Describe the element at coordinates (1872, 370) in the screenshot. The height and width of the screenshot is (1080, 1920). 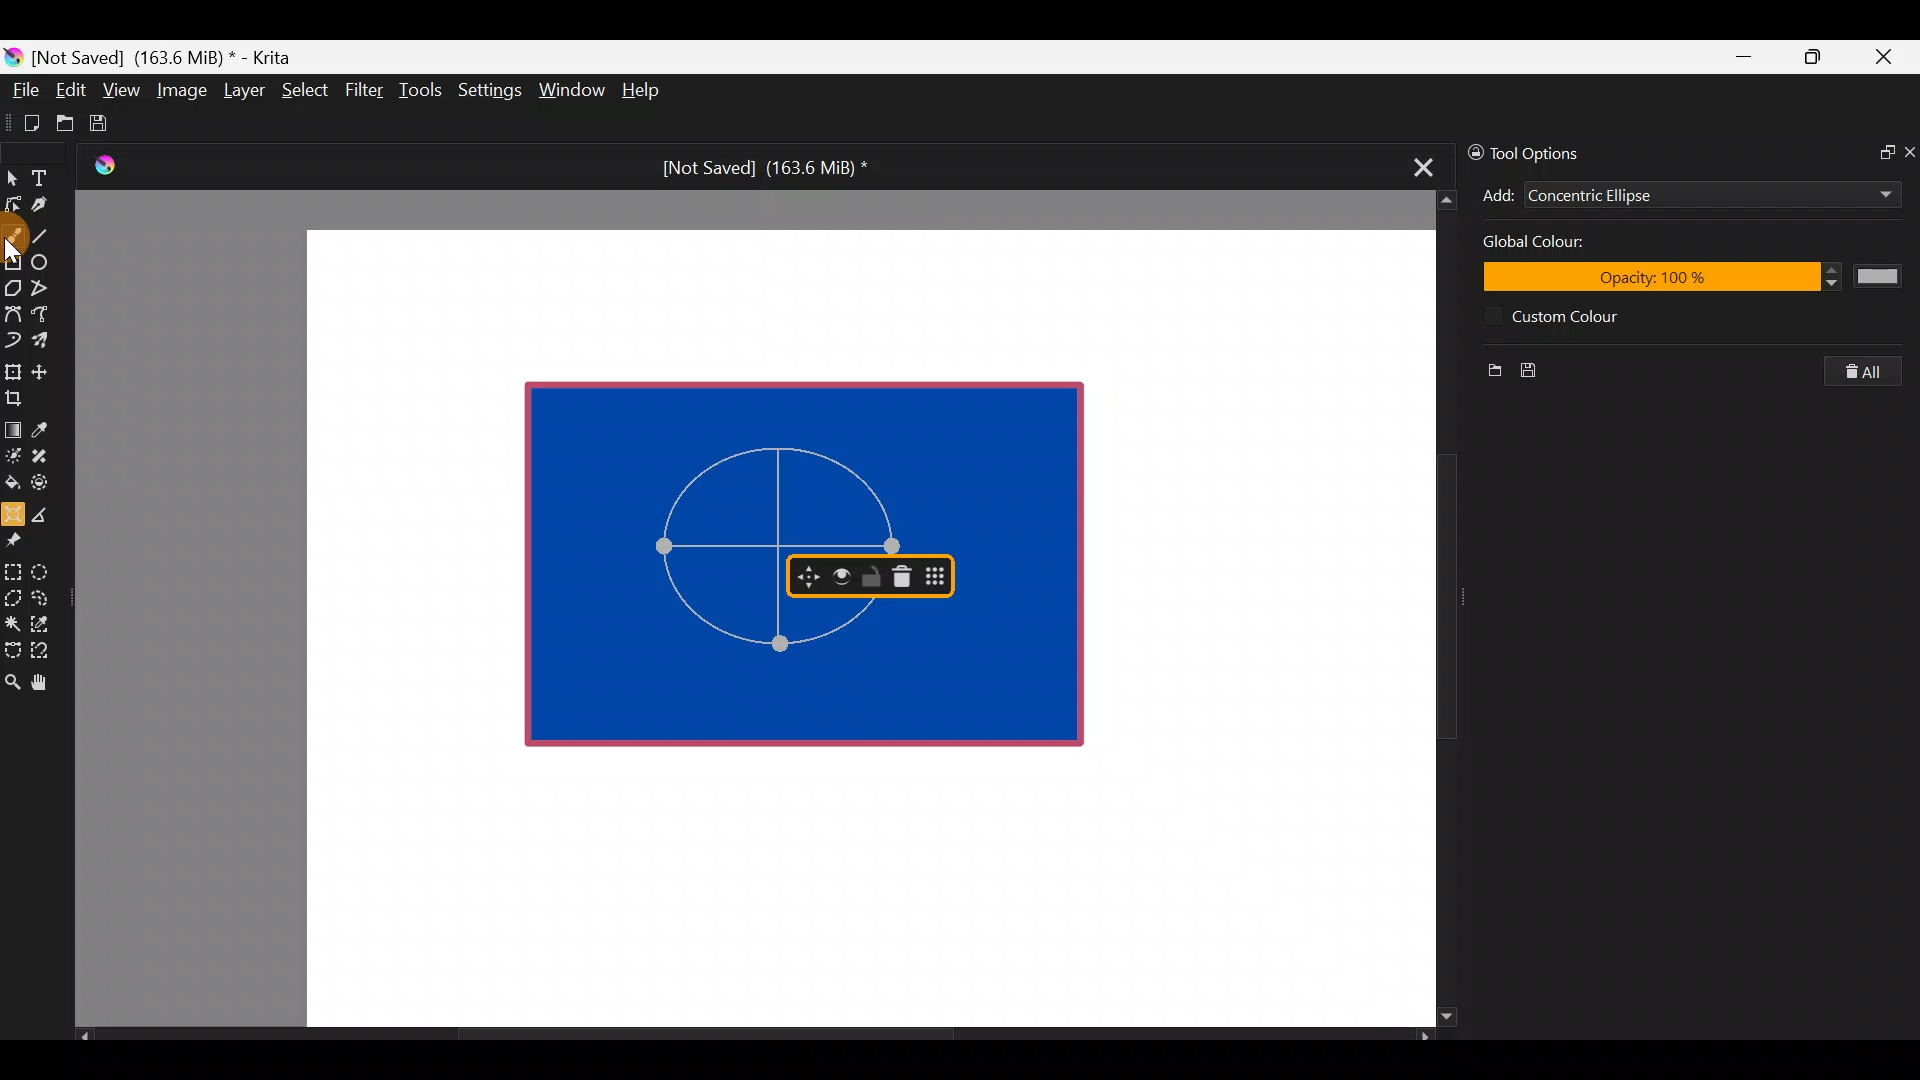
I see `Clear all` at that location.